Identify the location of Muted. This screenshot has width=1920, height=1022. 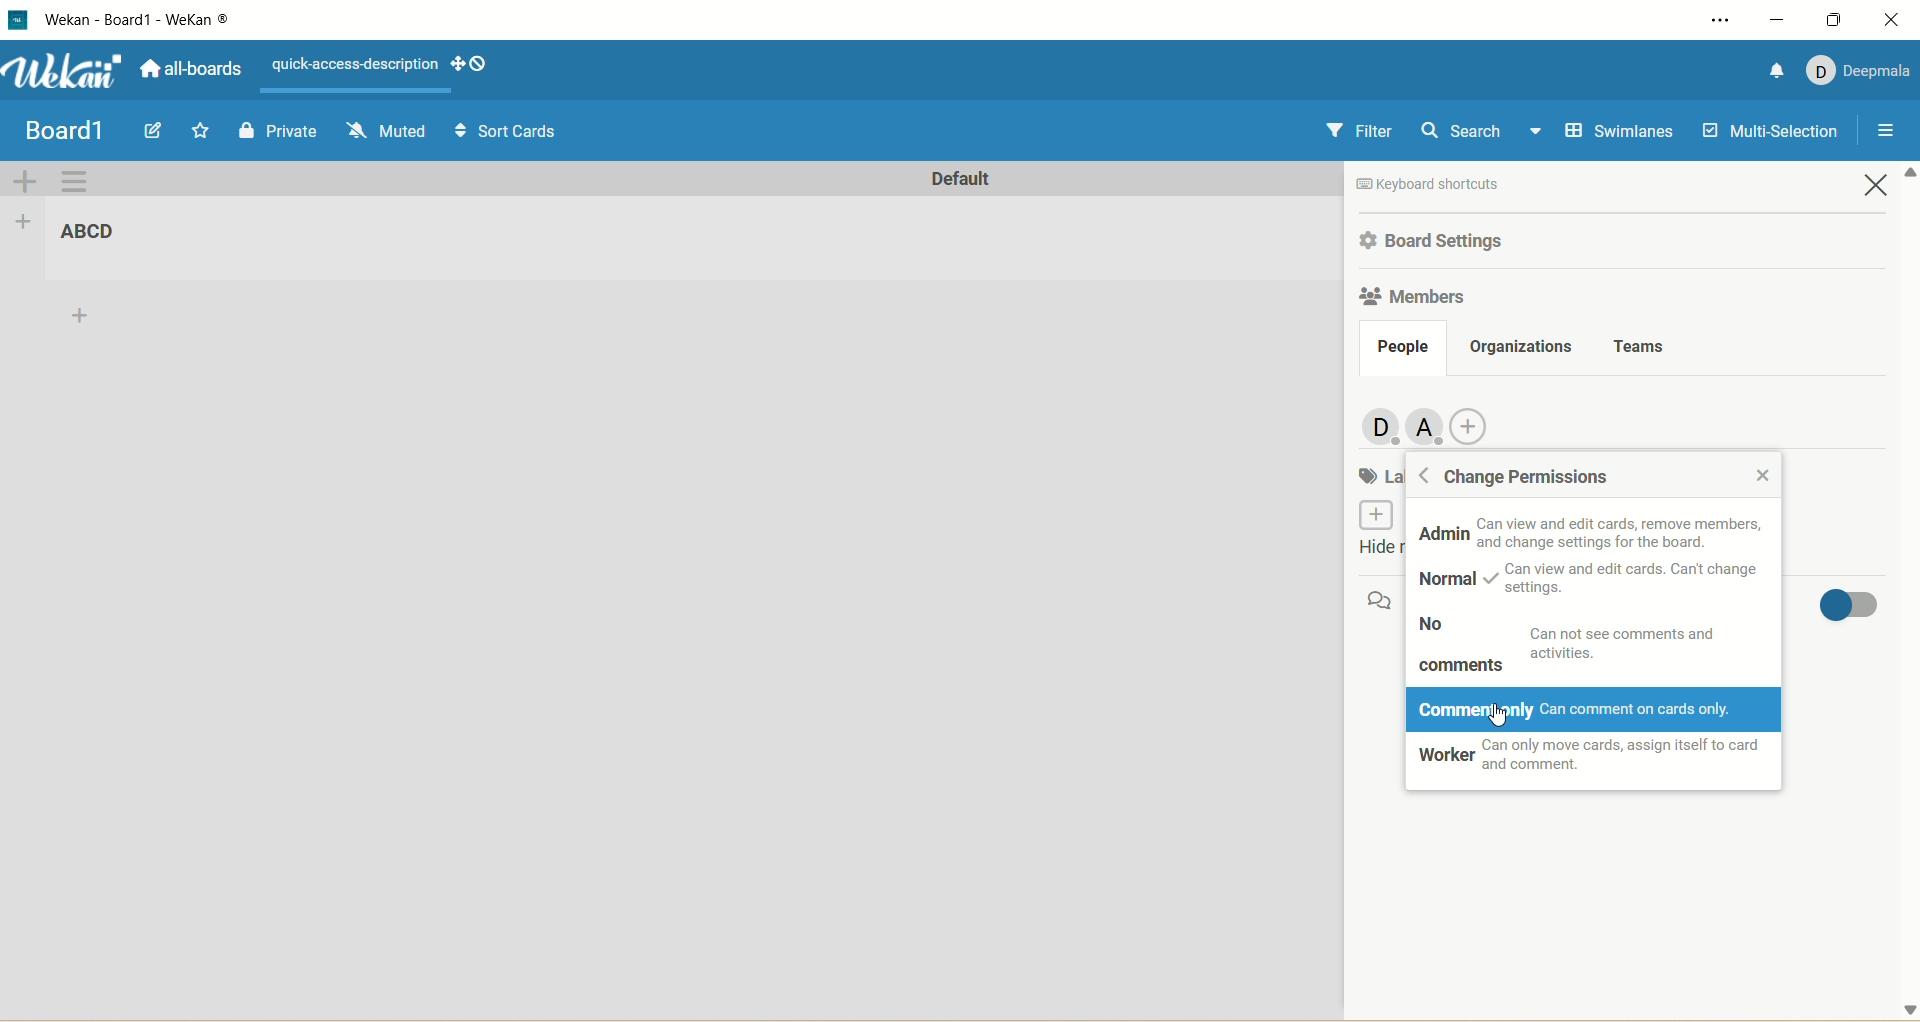
(385, 128).